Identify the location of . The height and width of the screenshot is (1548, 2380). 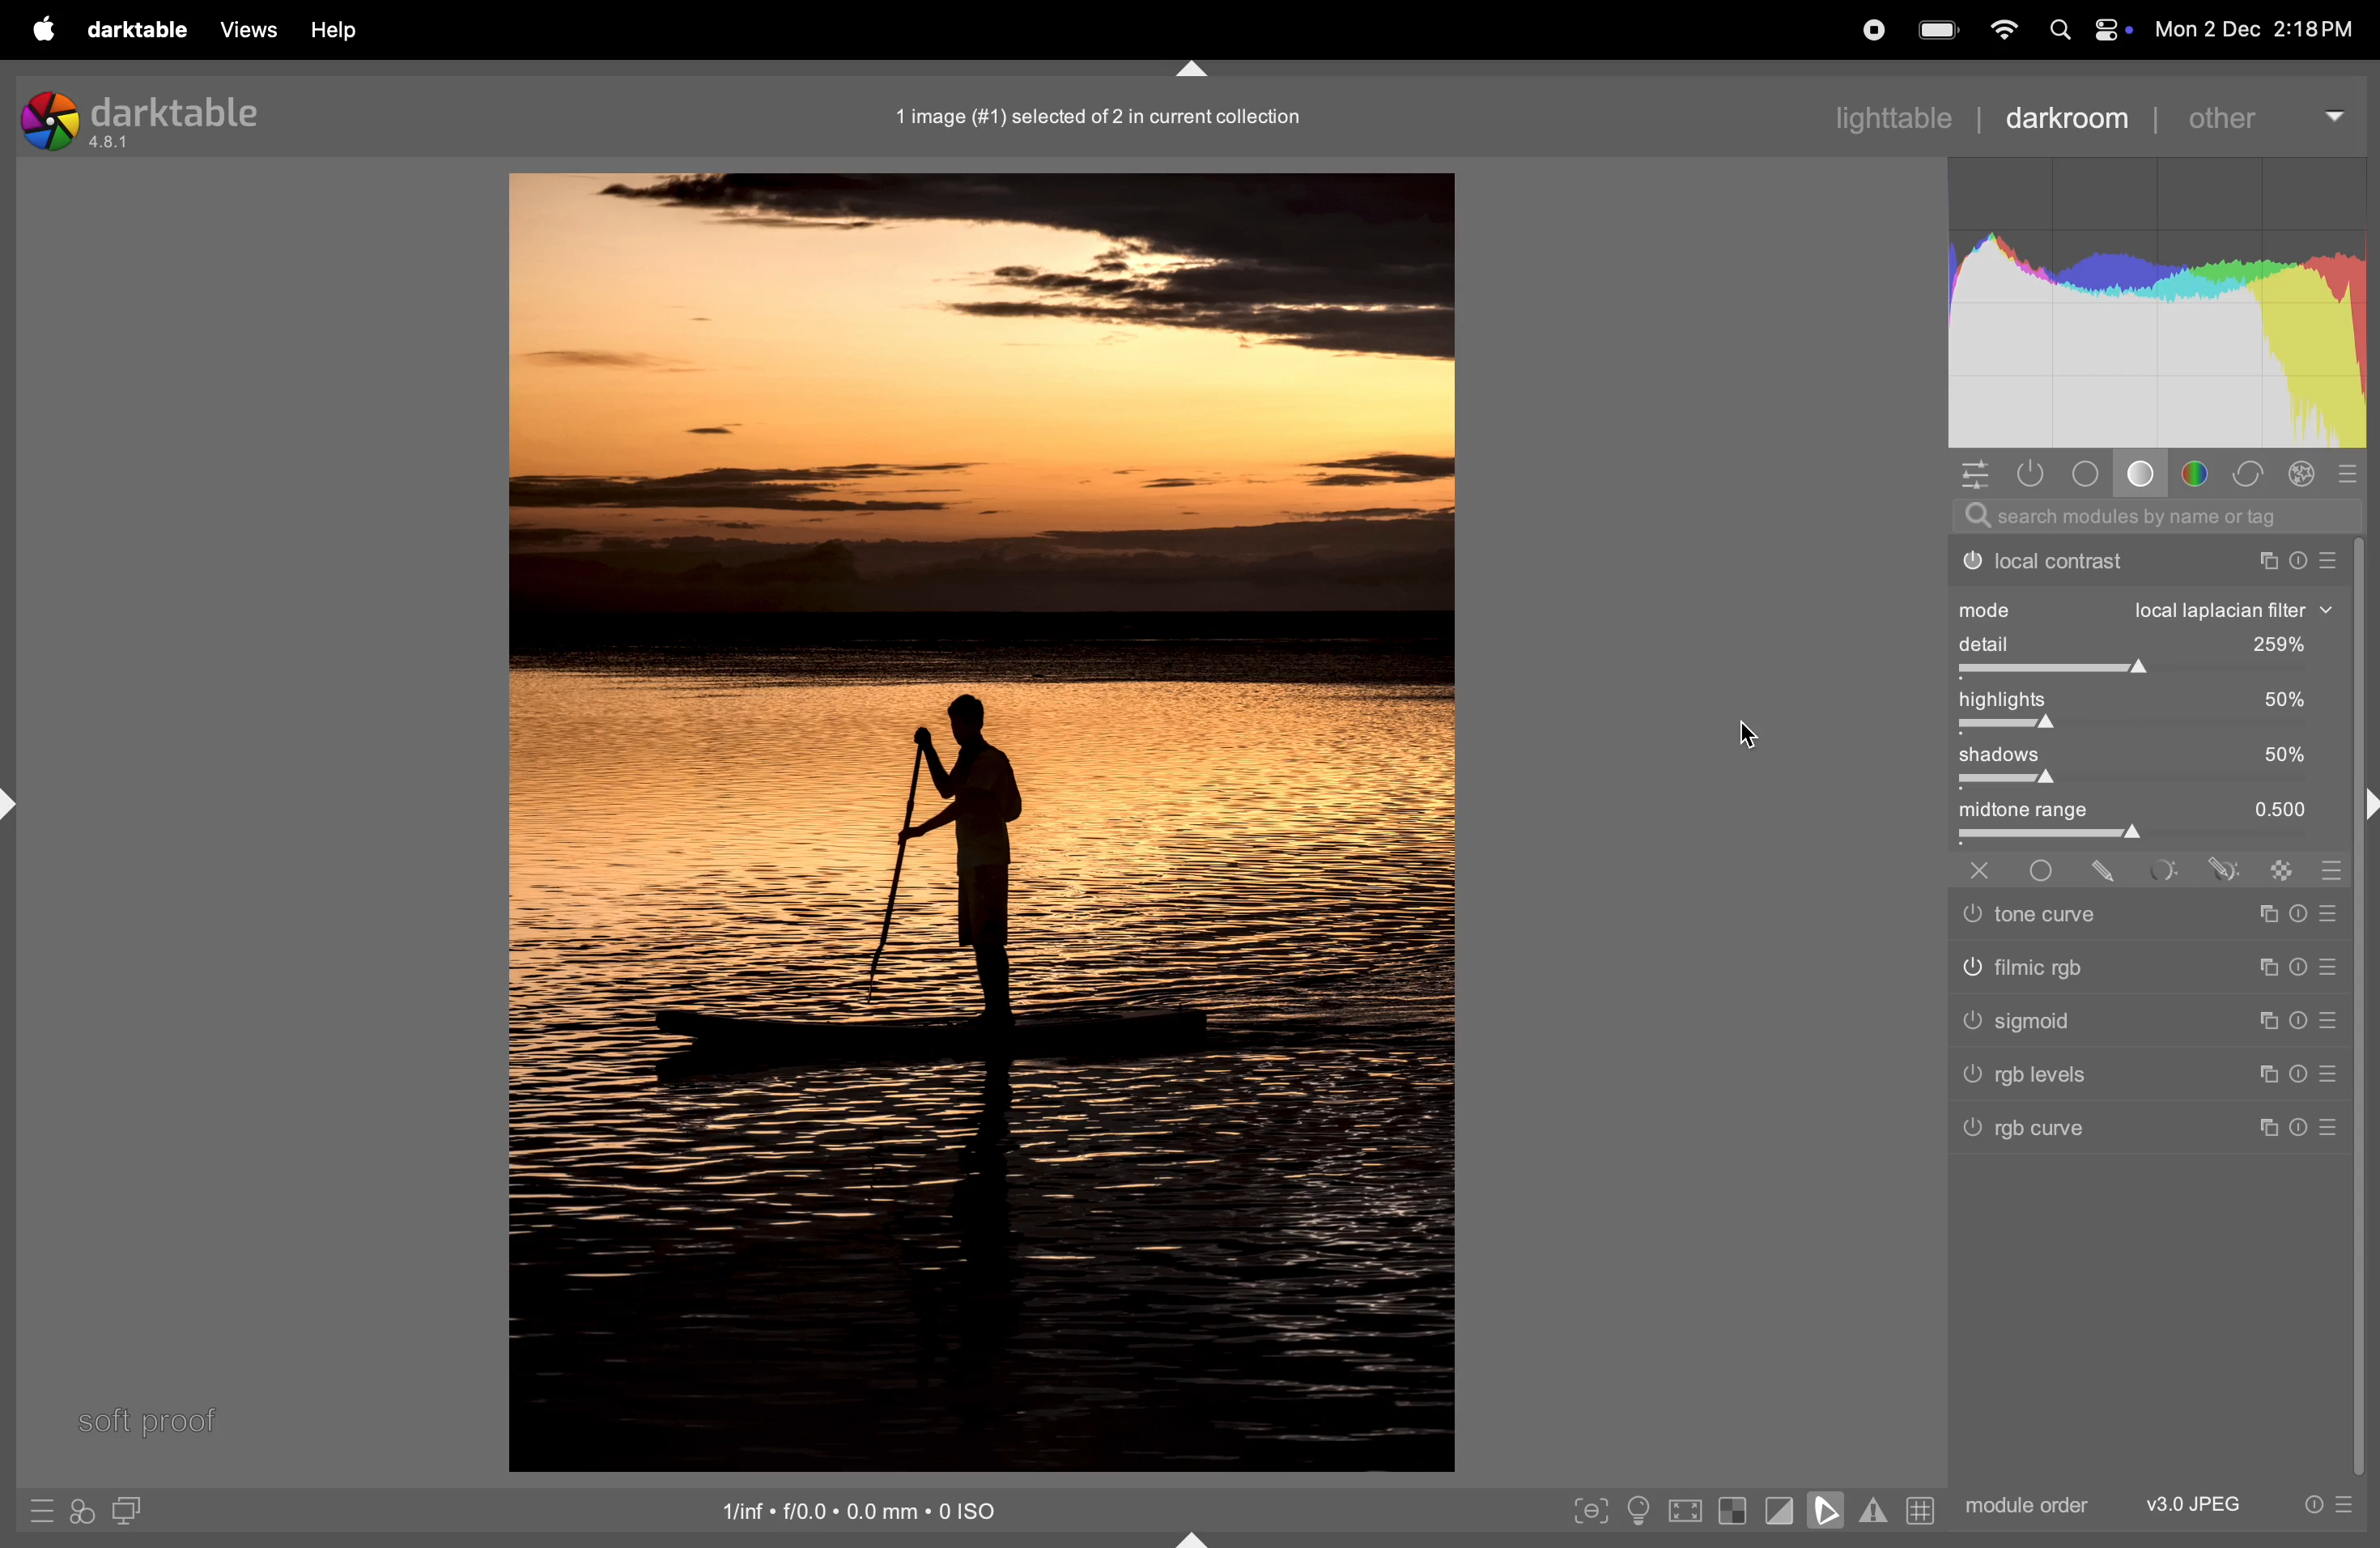
(1982, 868).